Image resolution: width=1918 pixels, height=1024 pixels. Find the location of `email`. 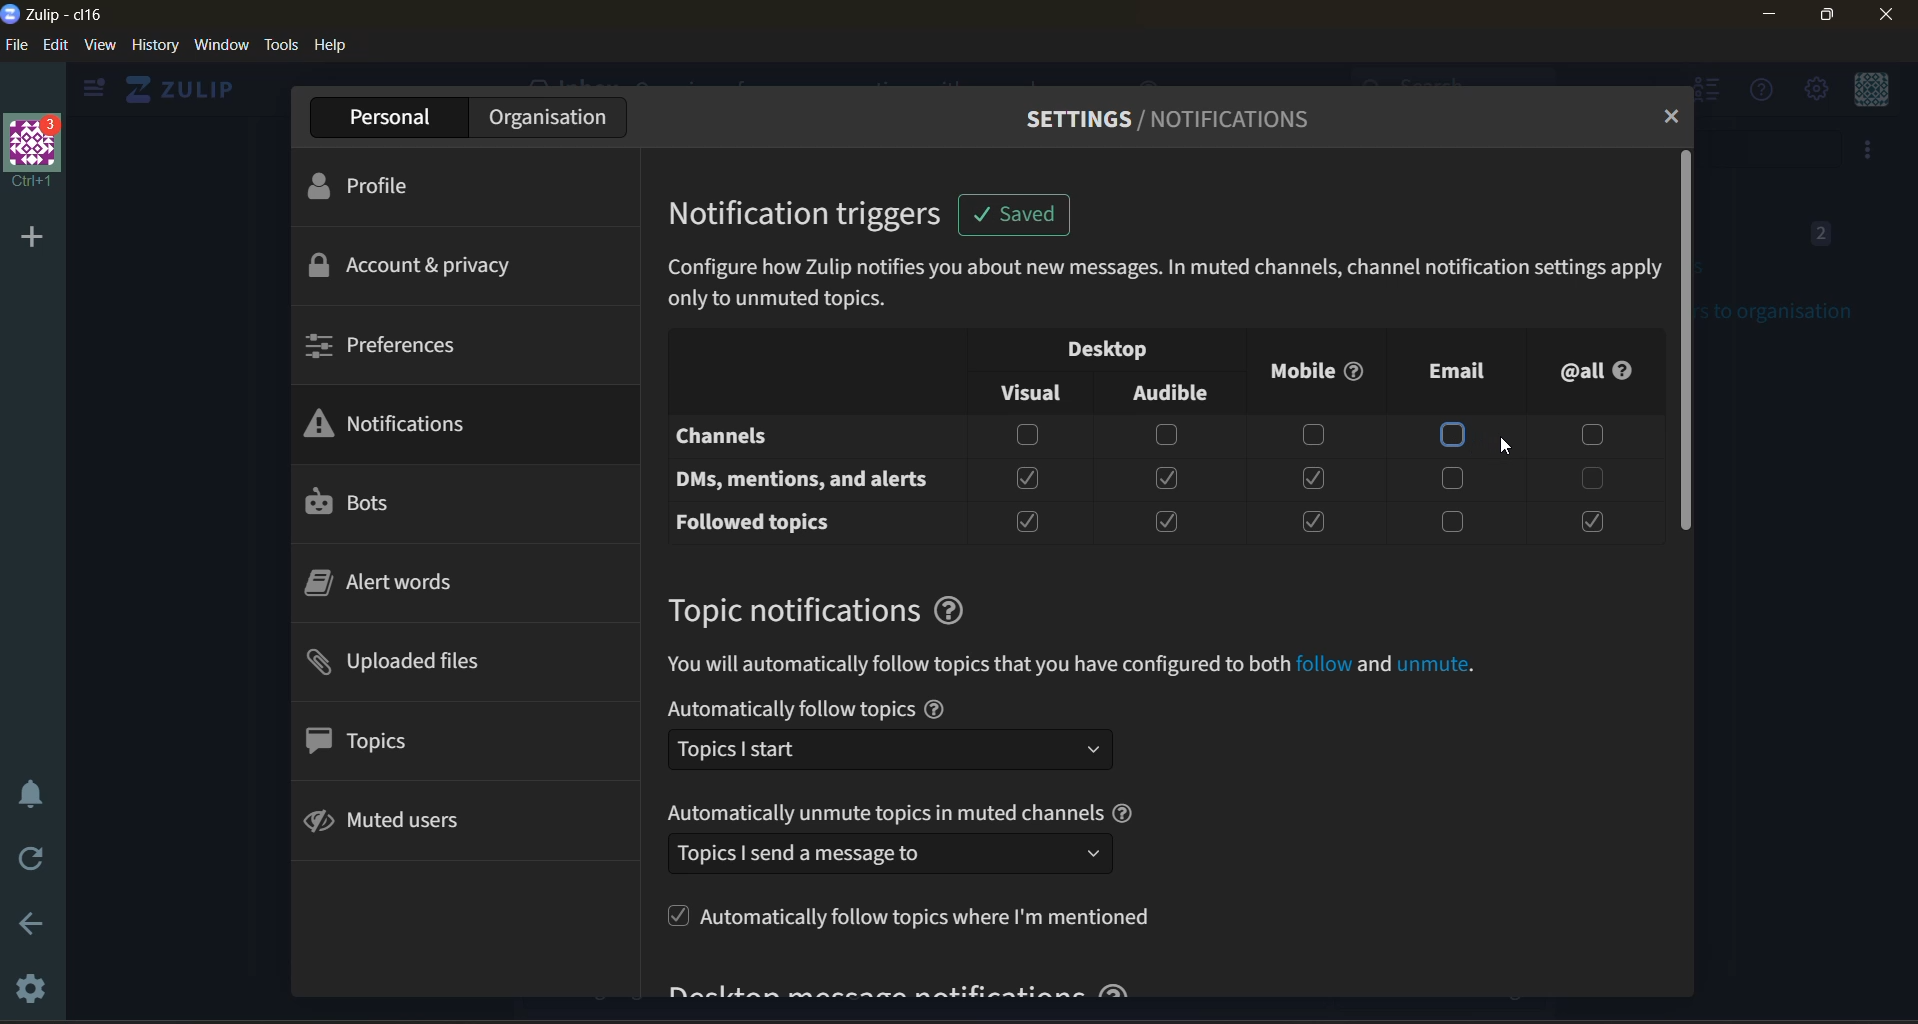

email is located at coordinates (1443, 373).